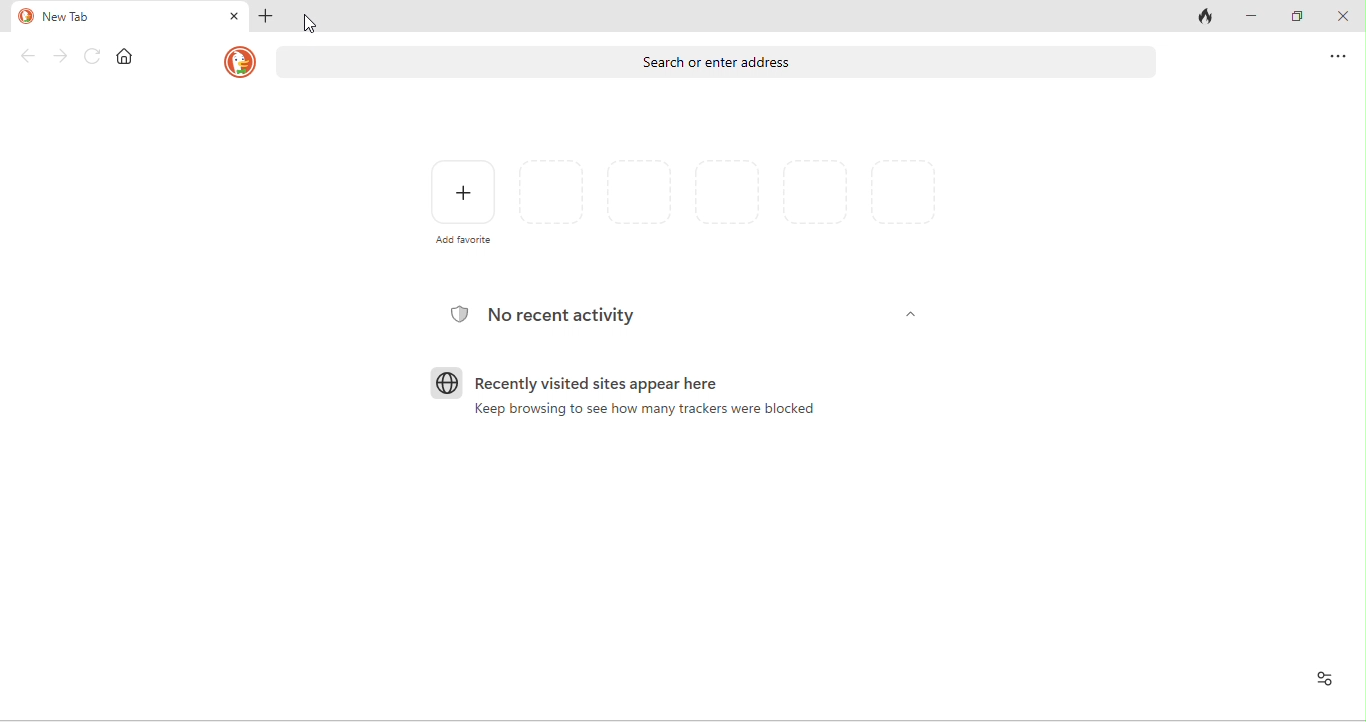 Image resolution: width=1366 pixels, height=722 pixels. Describe the element at coordinates (1322, 679) in the screenshot. I see `recent activity and favorites` at that location.